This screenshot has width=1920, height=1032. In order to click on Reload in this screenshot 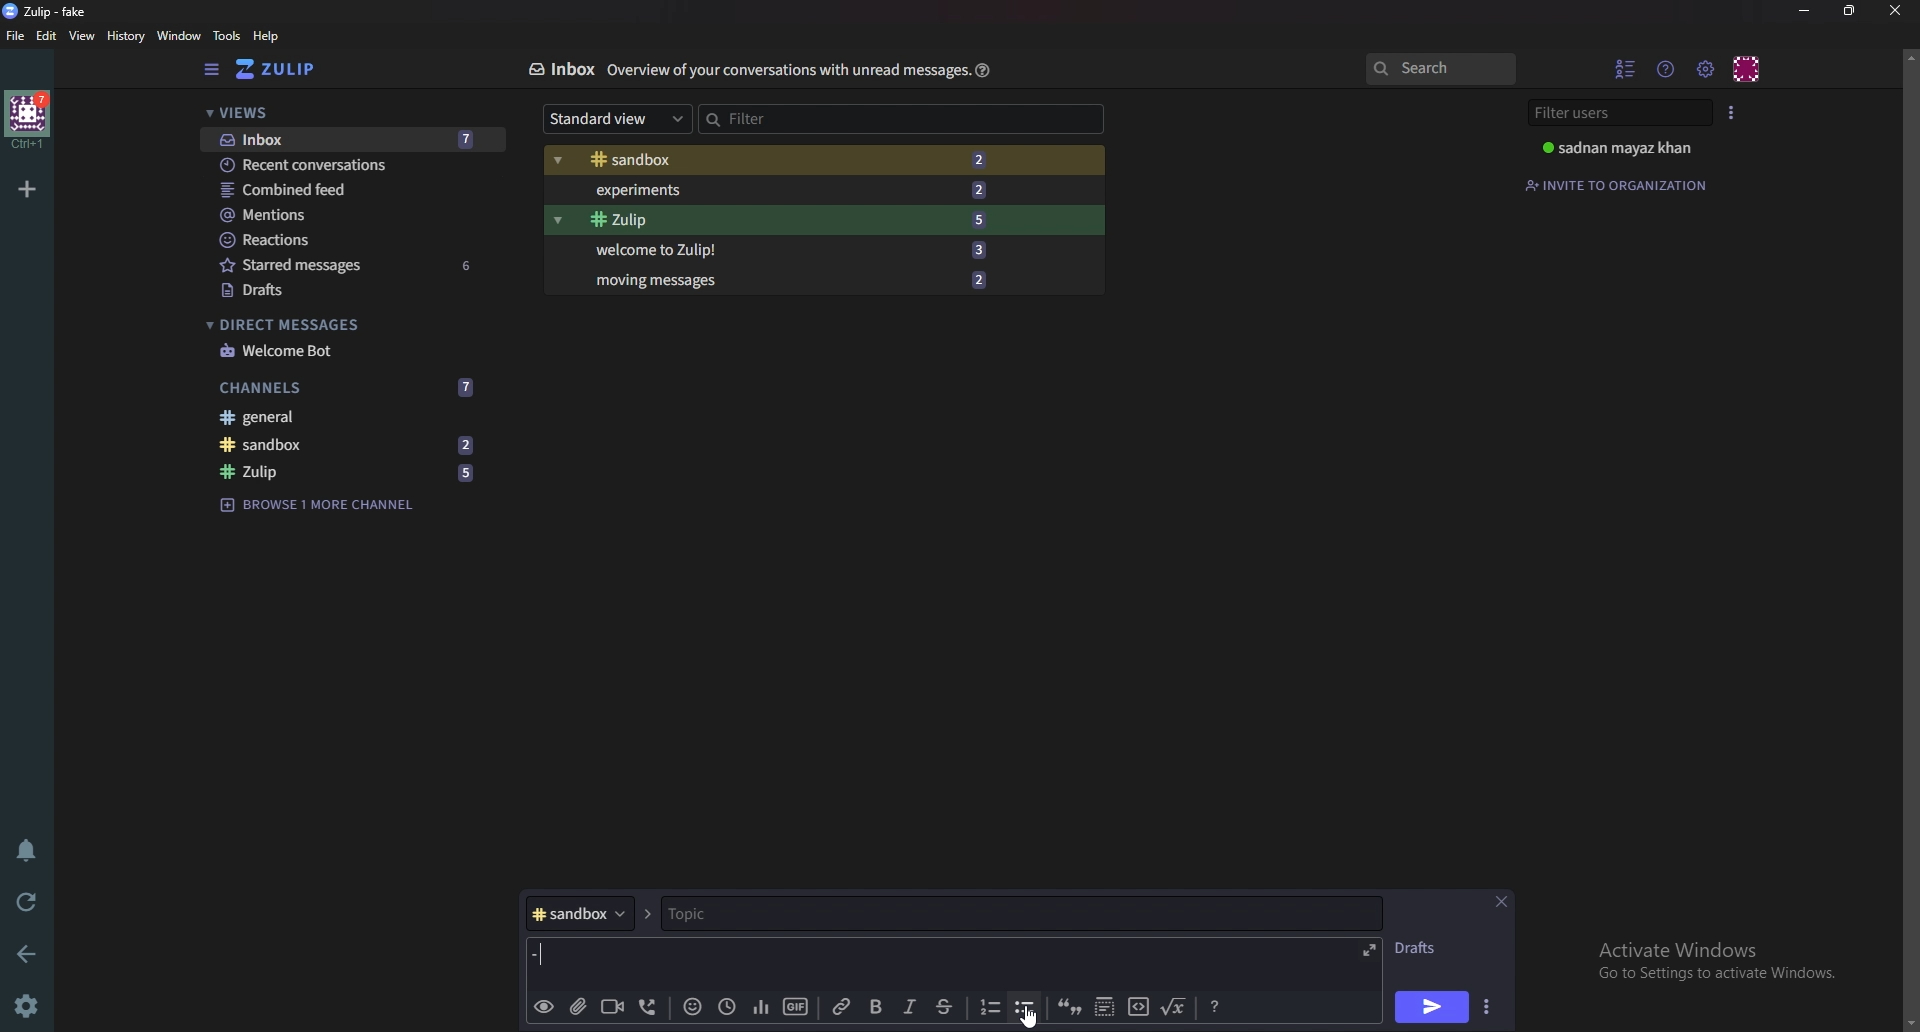, I will do `click(27, 903)`.